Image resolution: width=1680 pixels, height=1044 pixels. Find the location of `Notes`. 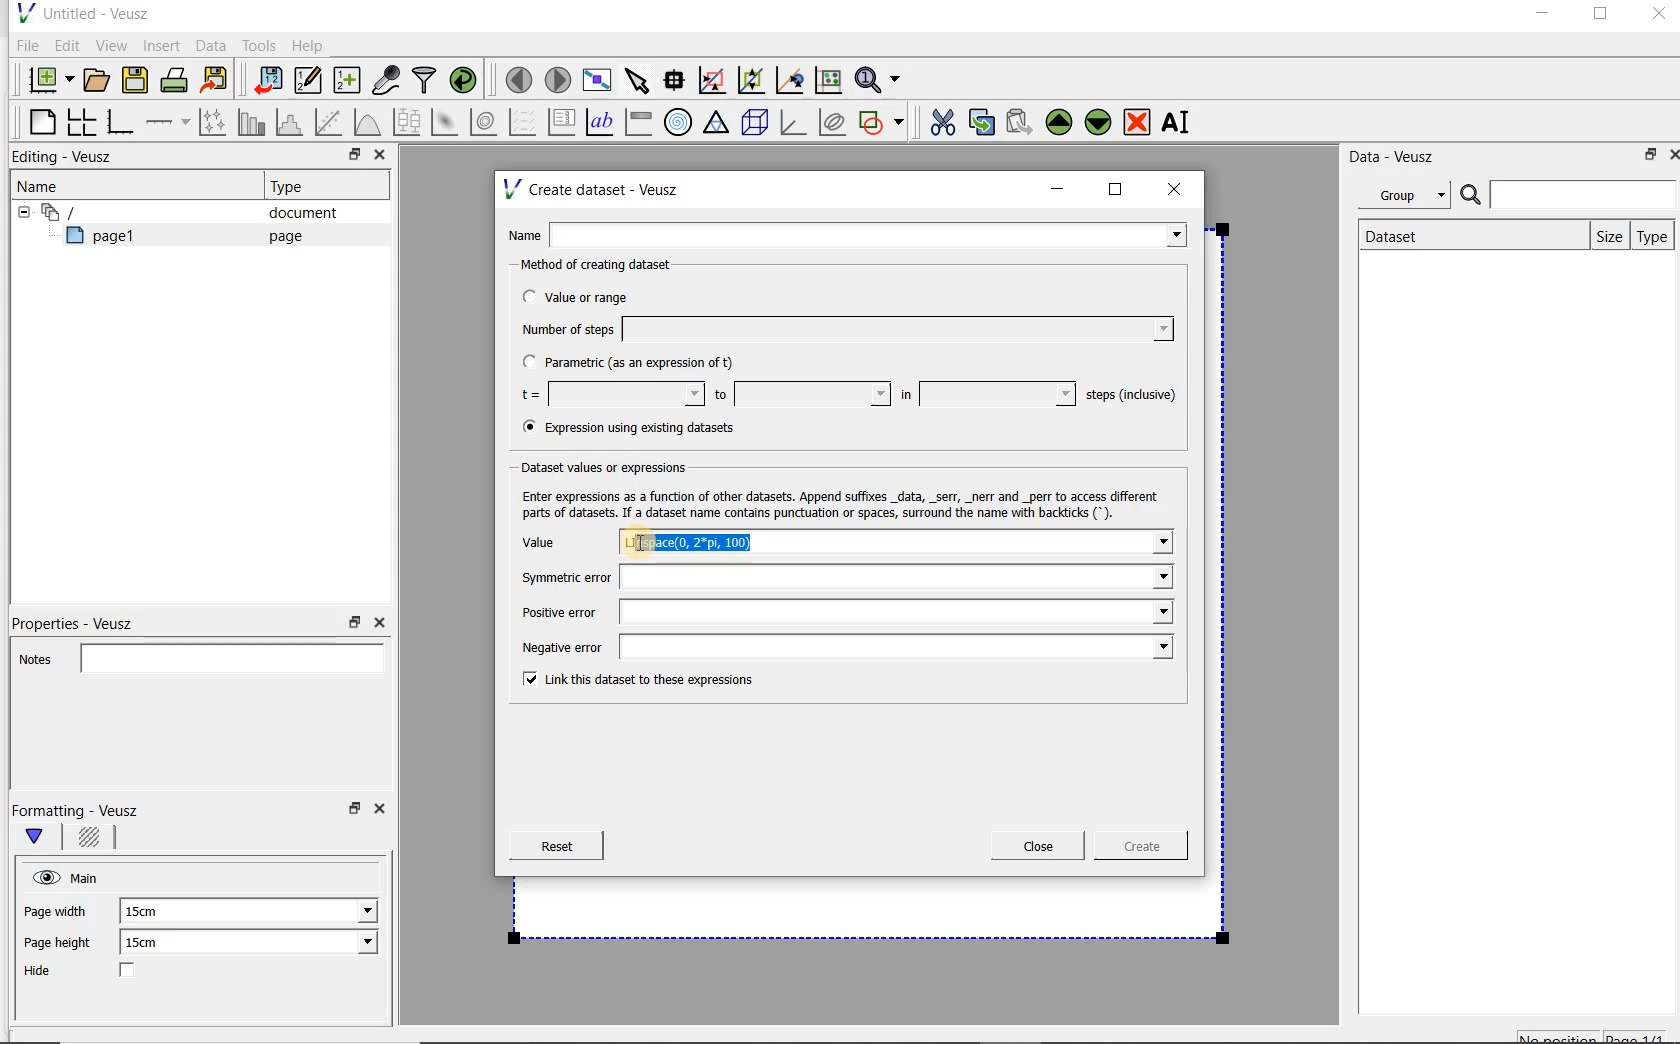

Notes is located at coordinates (195, 656).